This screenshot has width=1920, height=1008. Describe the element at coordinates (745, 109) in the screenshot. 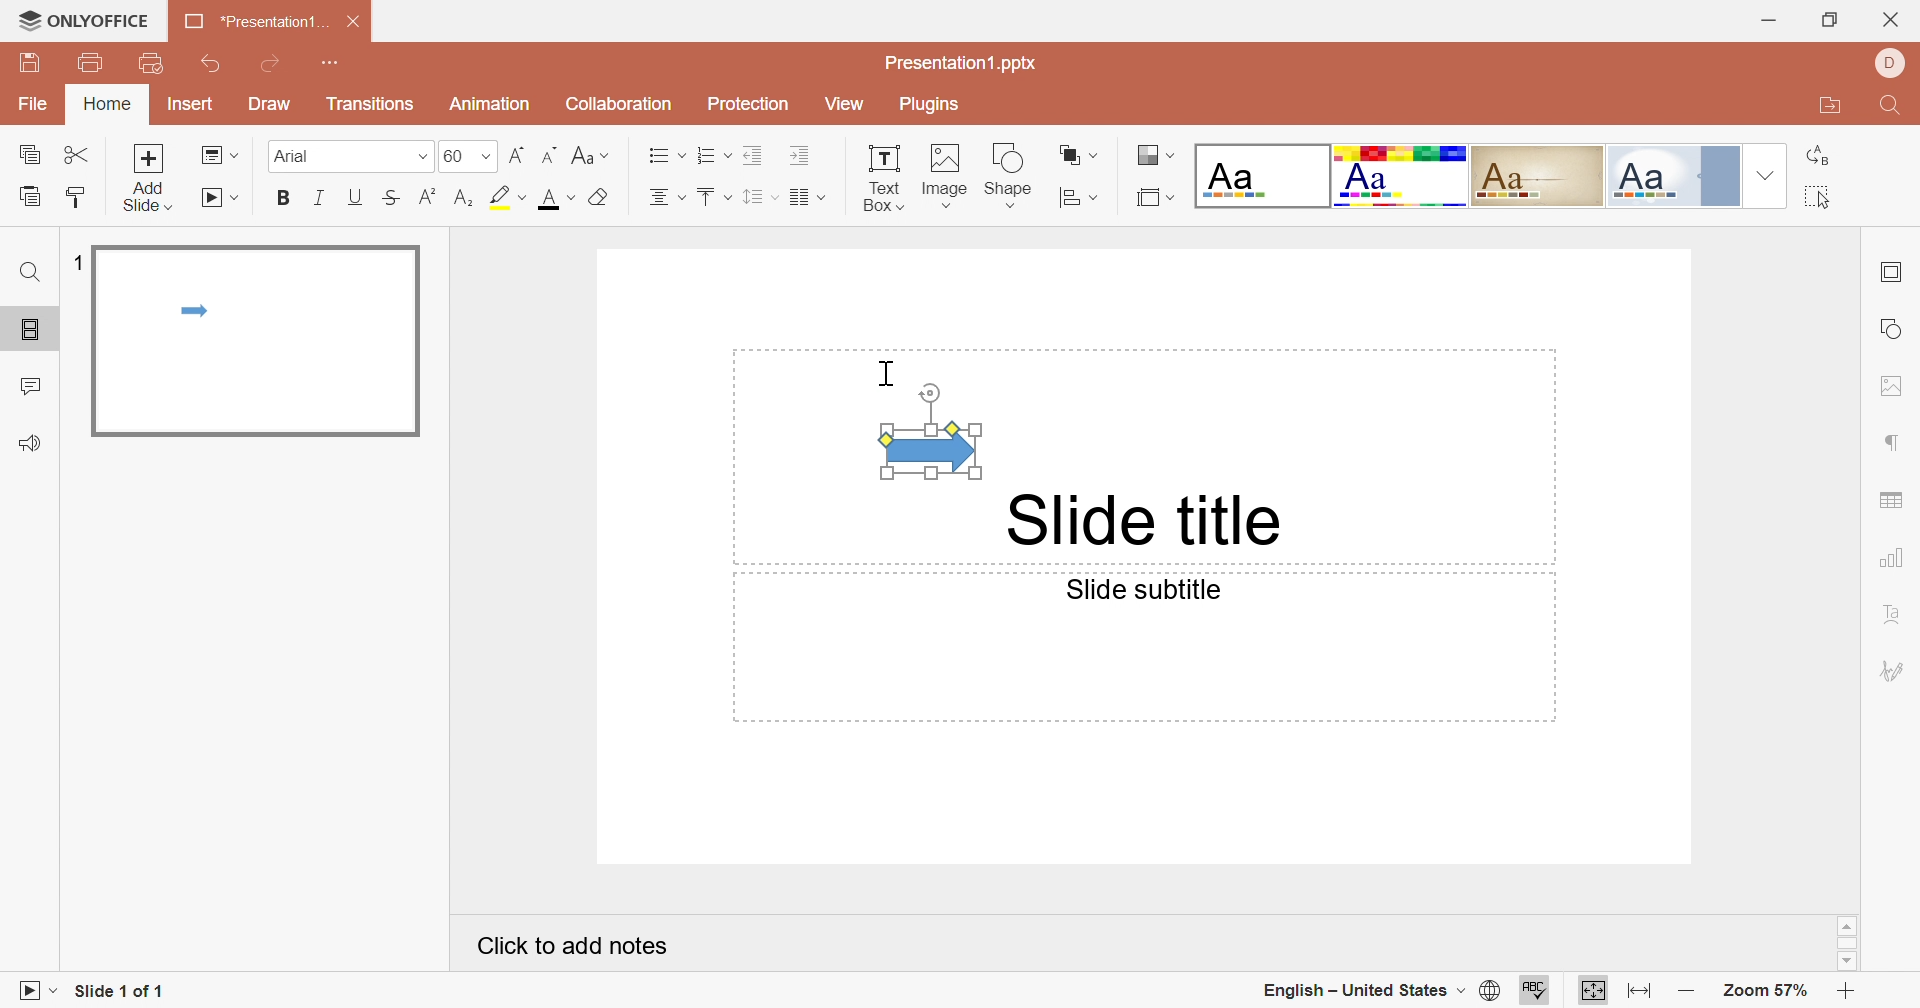

I see `Protection` at that location.